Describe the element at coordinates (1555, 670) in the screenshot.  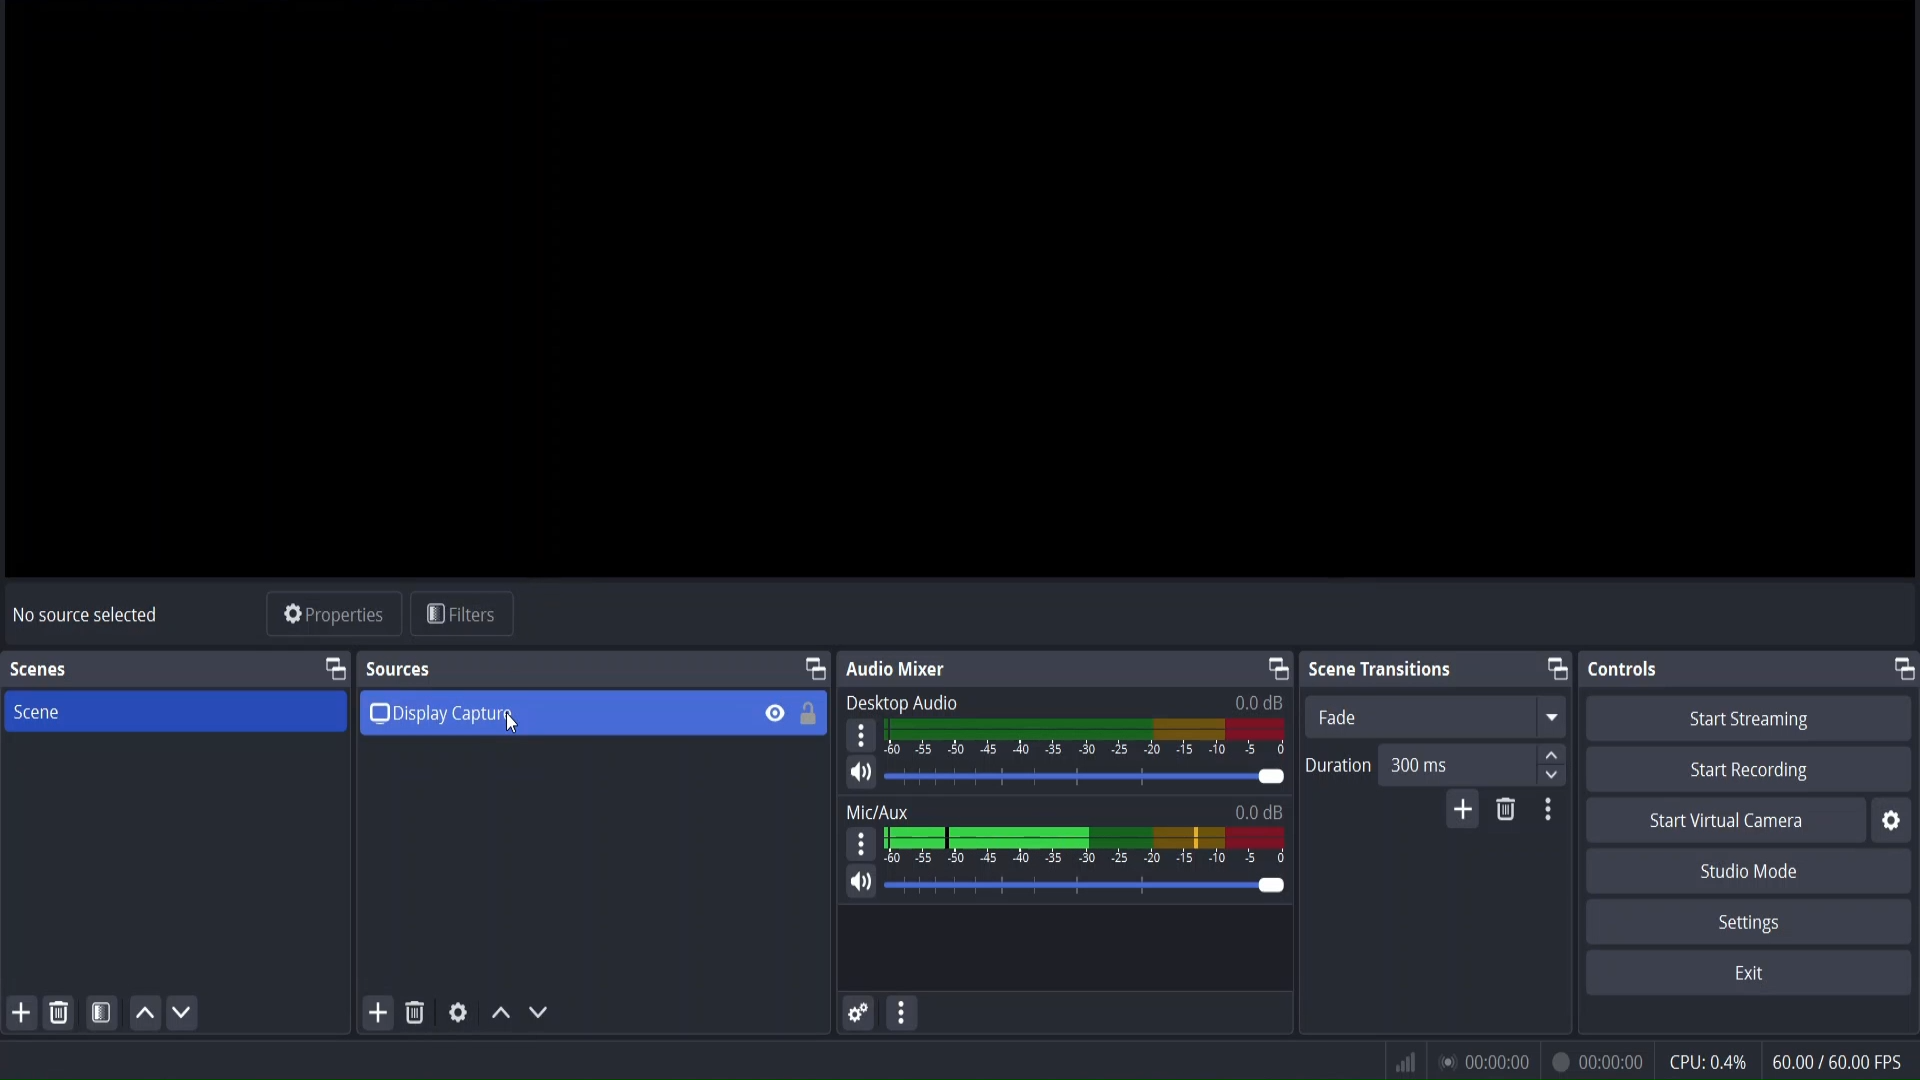
I see `change tab layout` at that location.